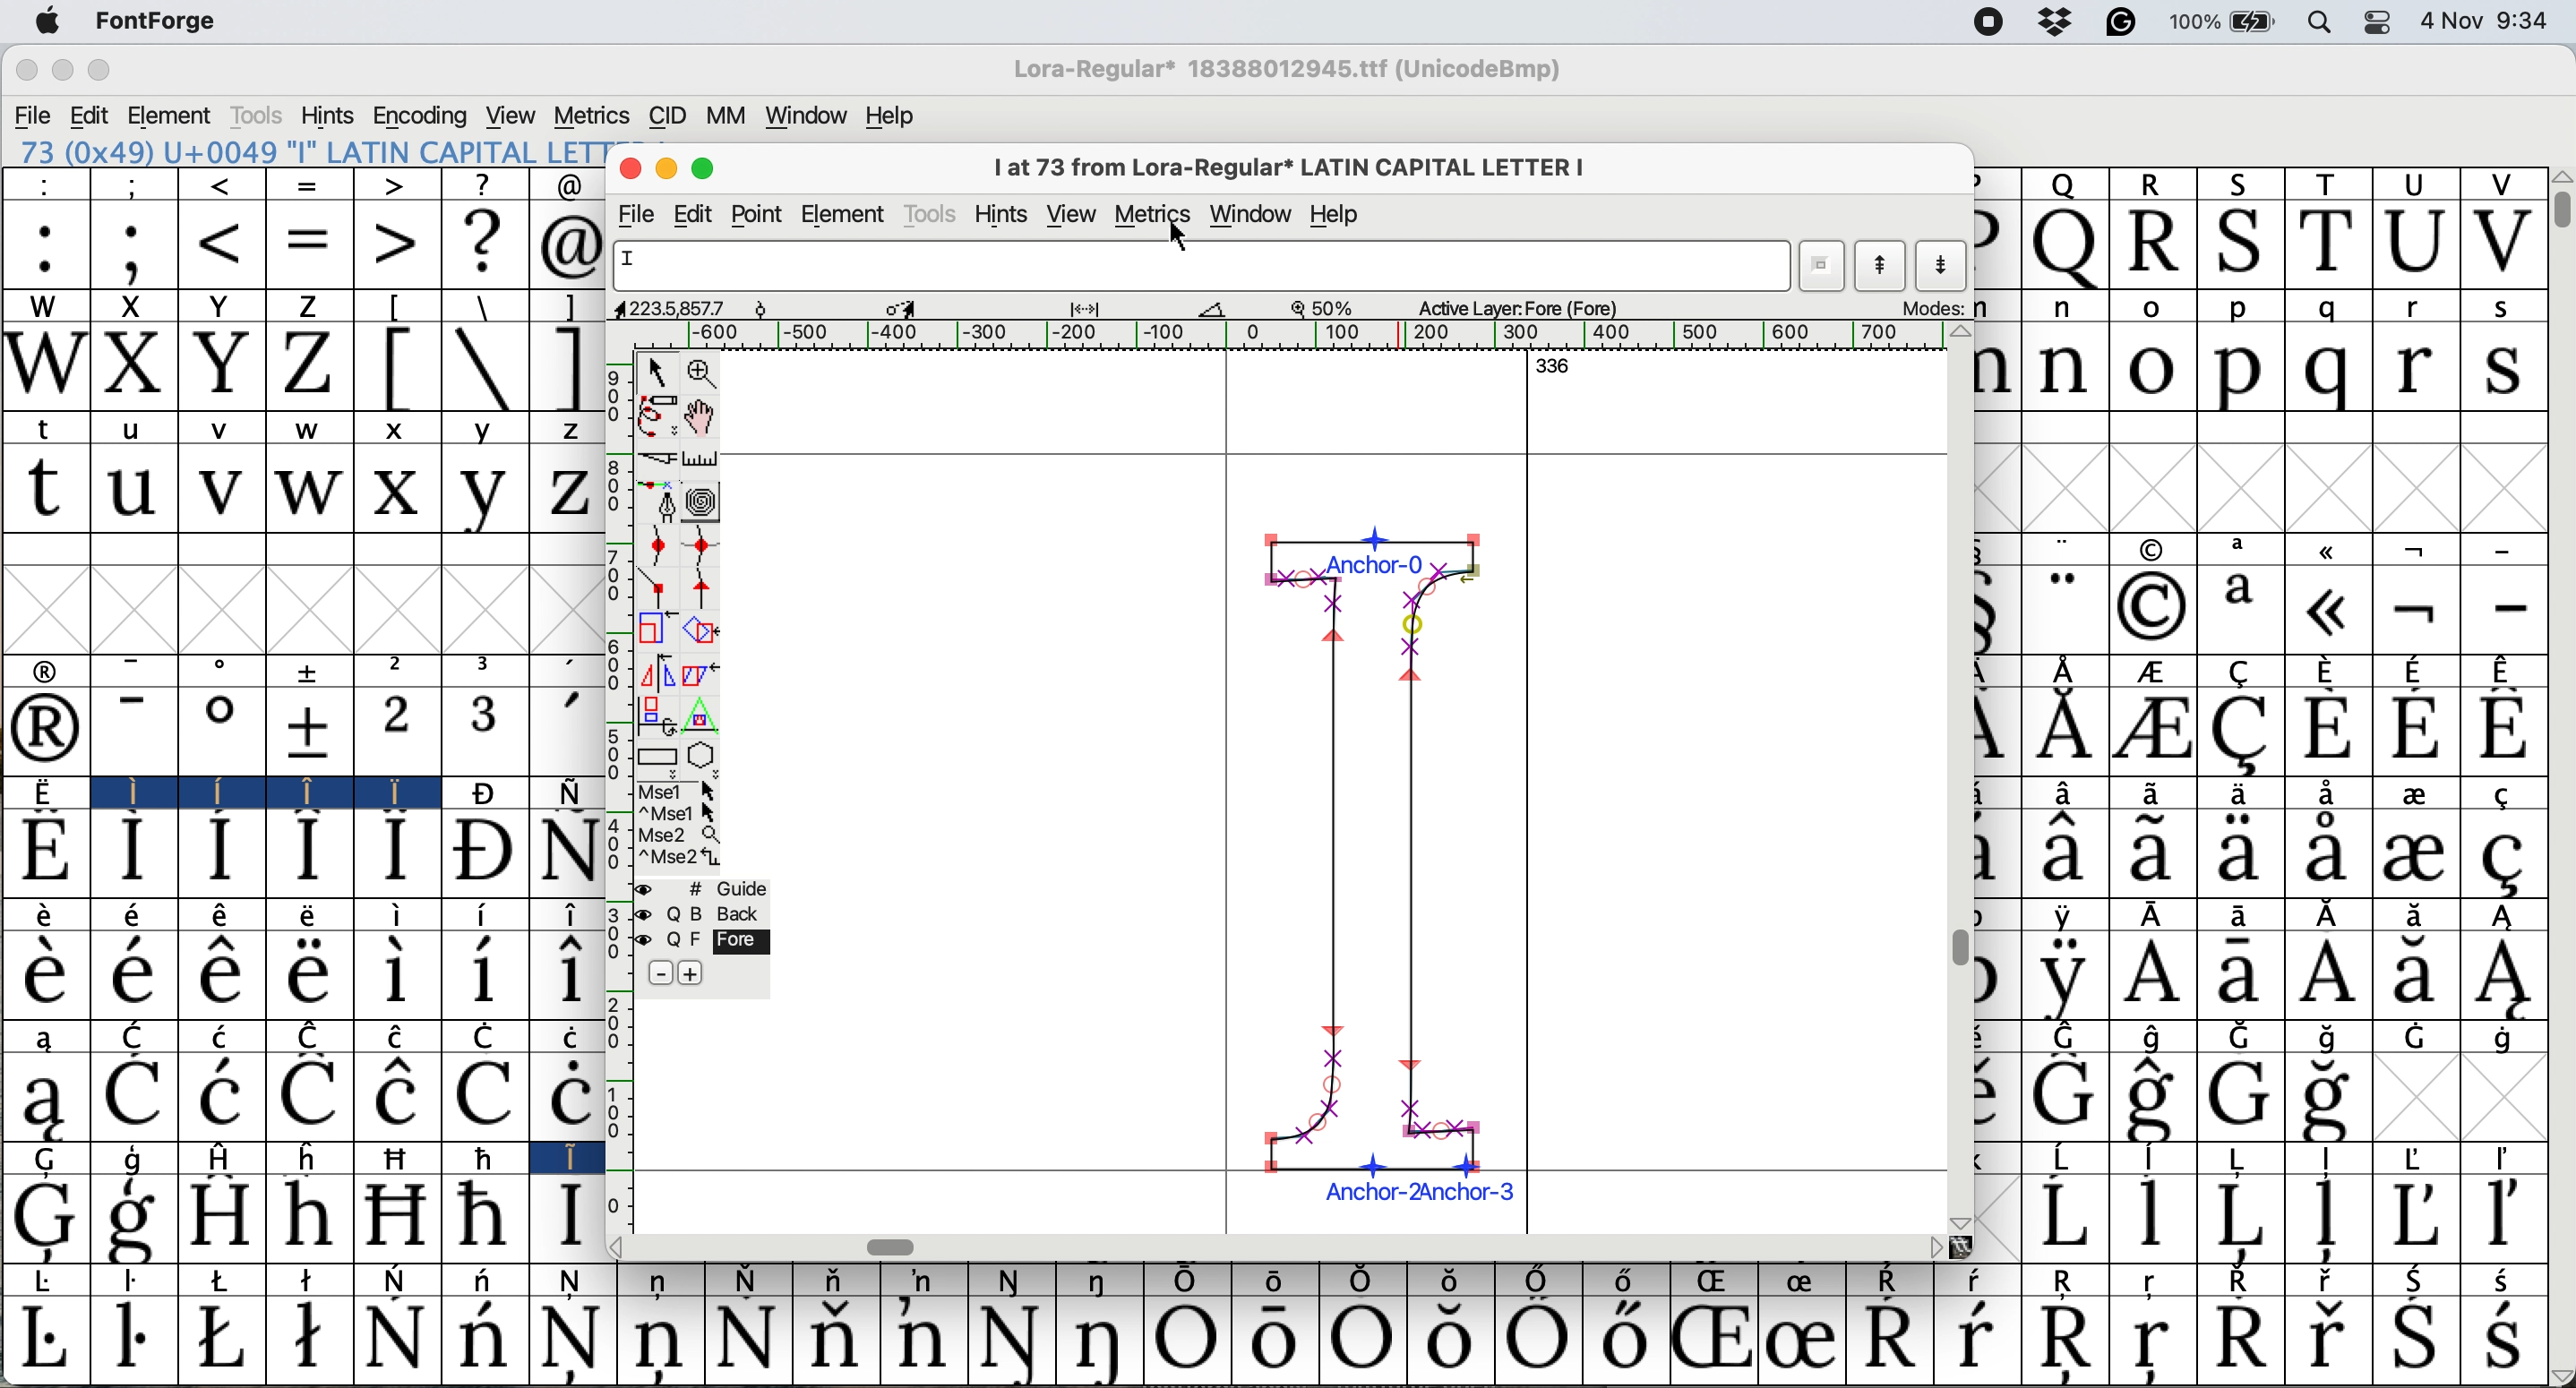  What do you see at coordinates (2506, 916) in the screenshot?
I see `Symbol` at bounding box center [2506, 916].